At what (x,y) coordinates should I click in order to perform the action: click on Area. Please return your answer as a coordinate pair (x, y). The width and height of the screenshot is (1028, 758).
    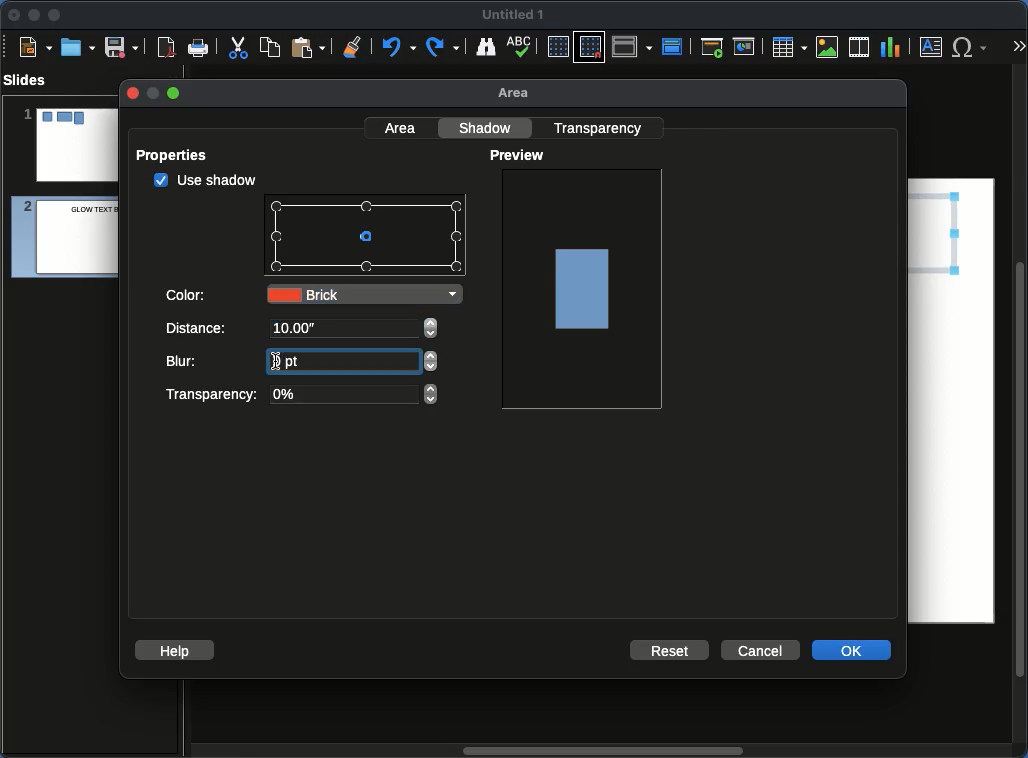
    Looking at the image, I should click on (402, 127).